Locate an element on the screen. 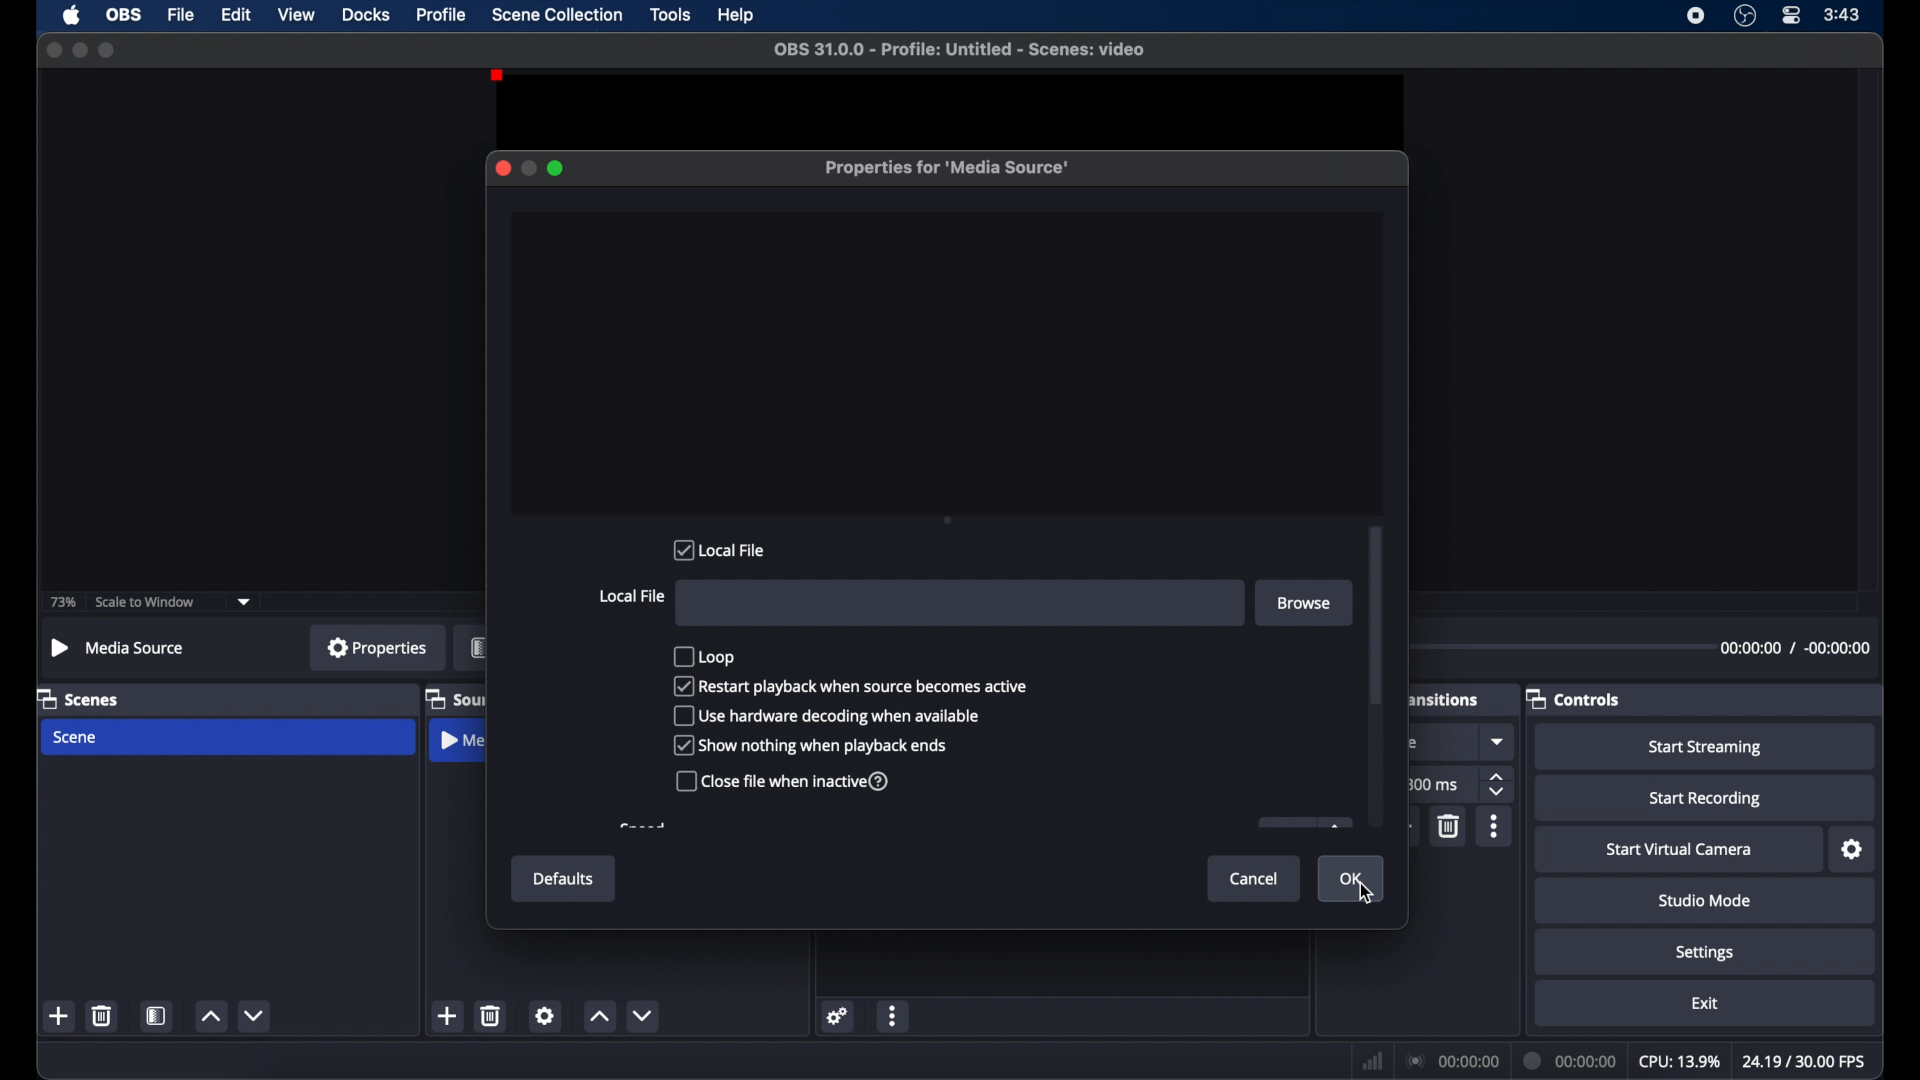 The width and height of the screenshot is (1920, 1080). add is located at coordinates (446, 1015).